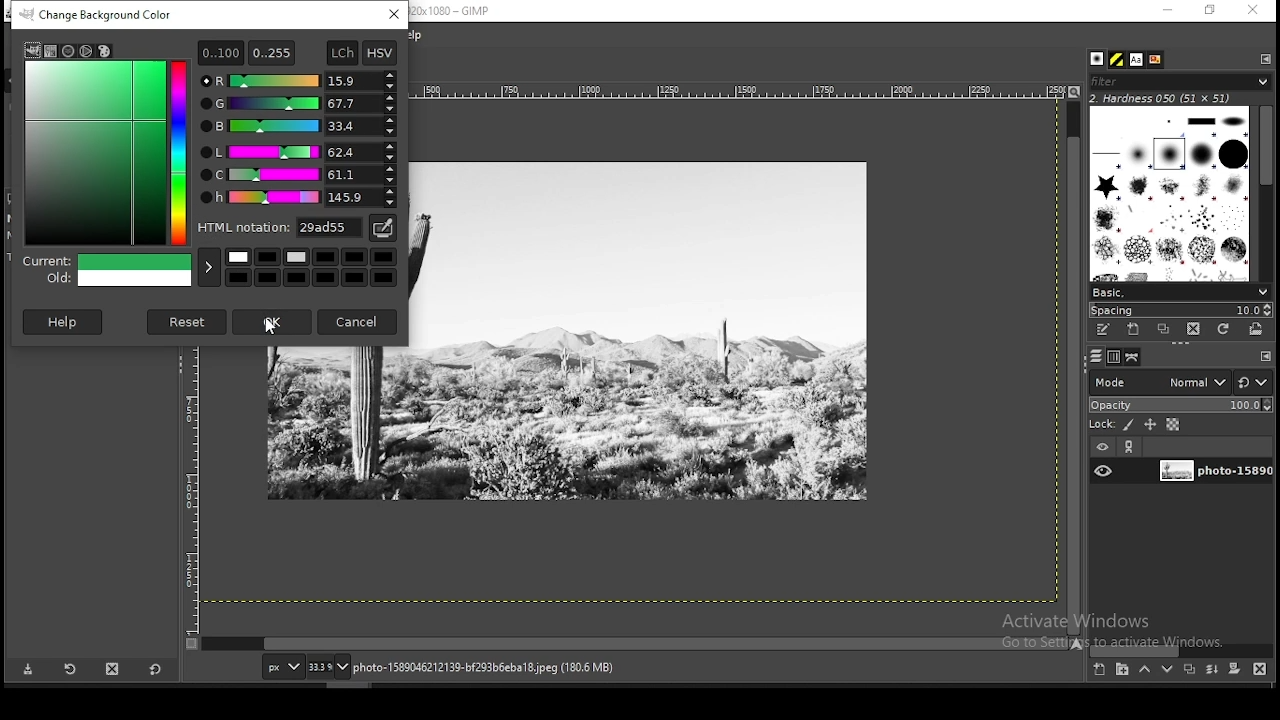 Image resolution: width=1280 pixels, height=720 pixels. I want to click on gimp, so click(32, 50).